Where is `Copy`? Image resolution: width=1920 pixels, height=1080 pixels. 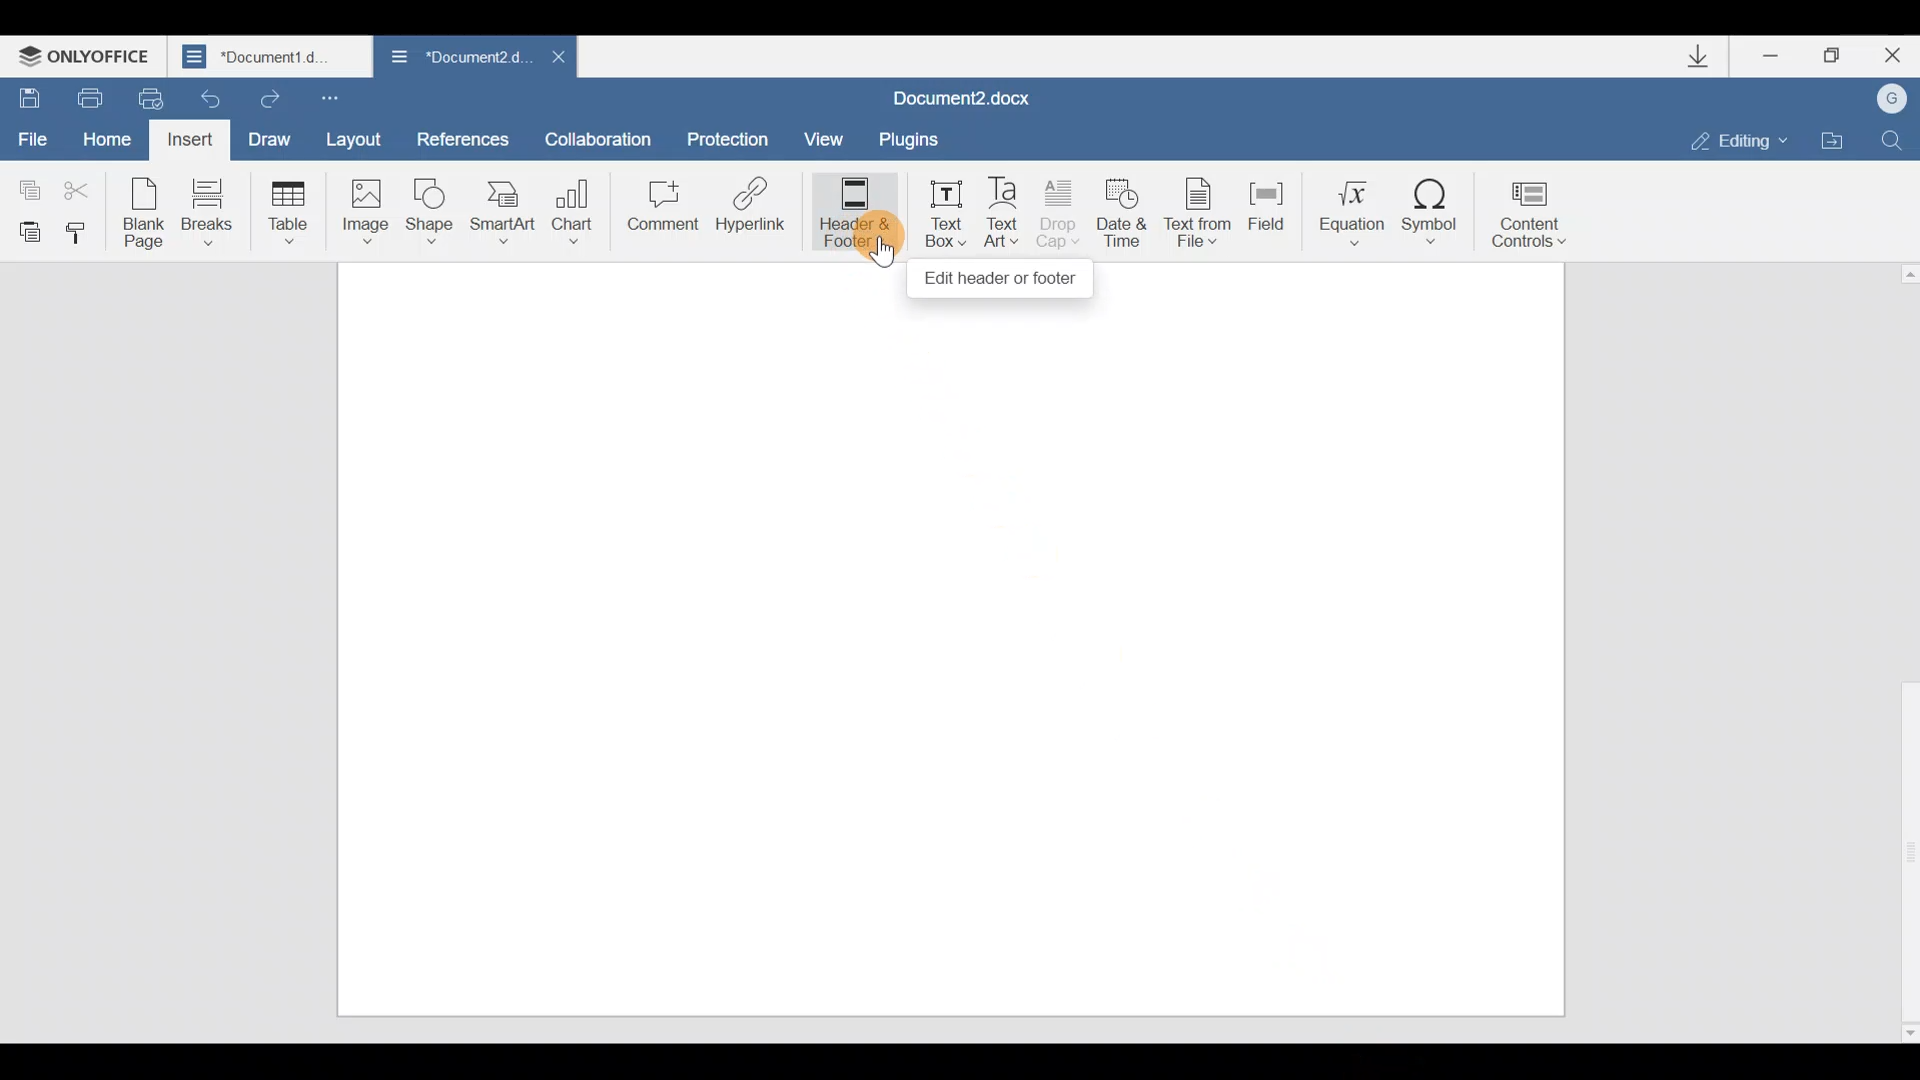 Copy is located at coordinates (25, 185).